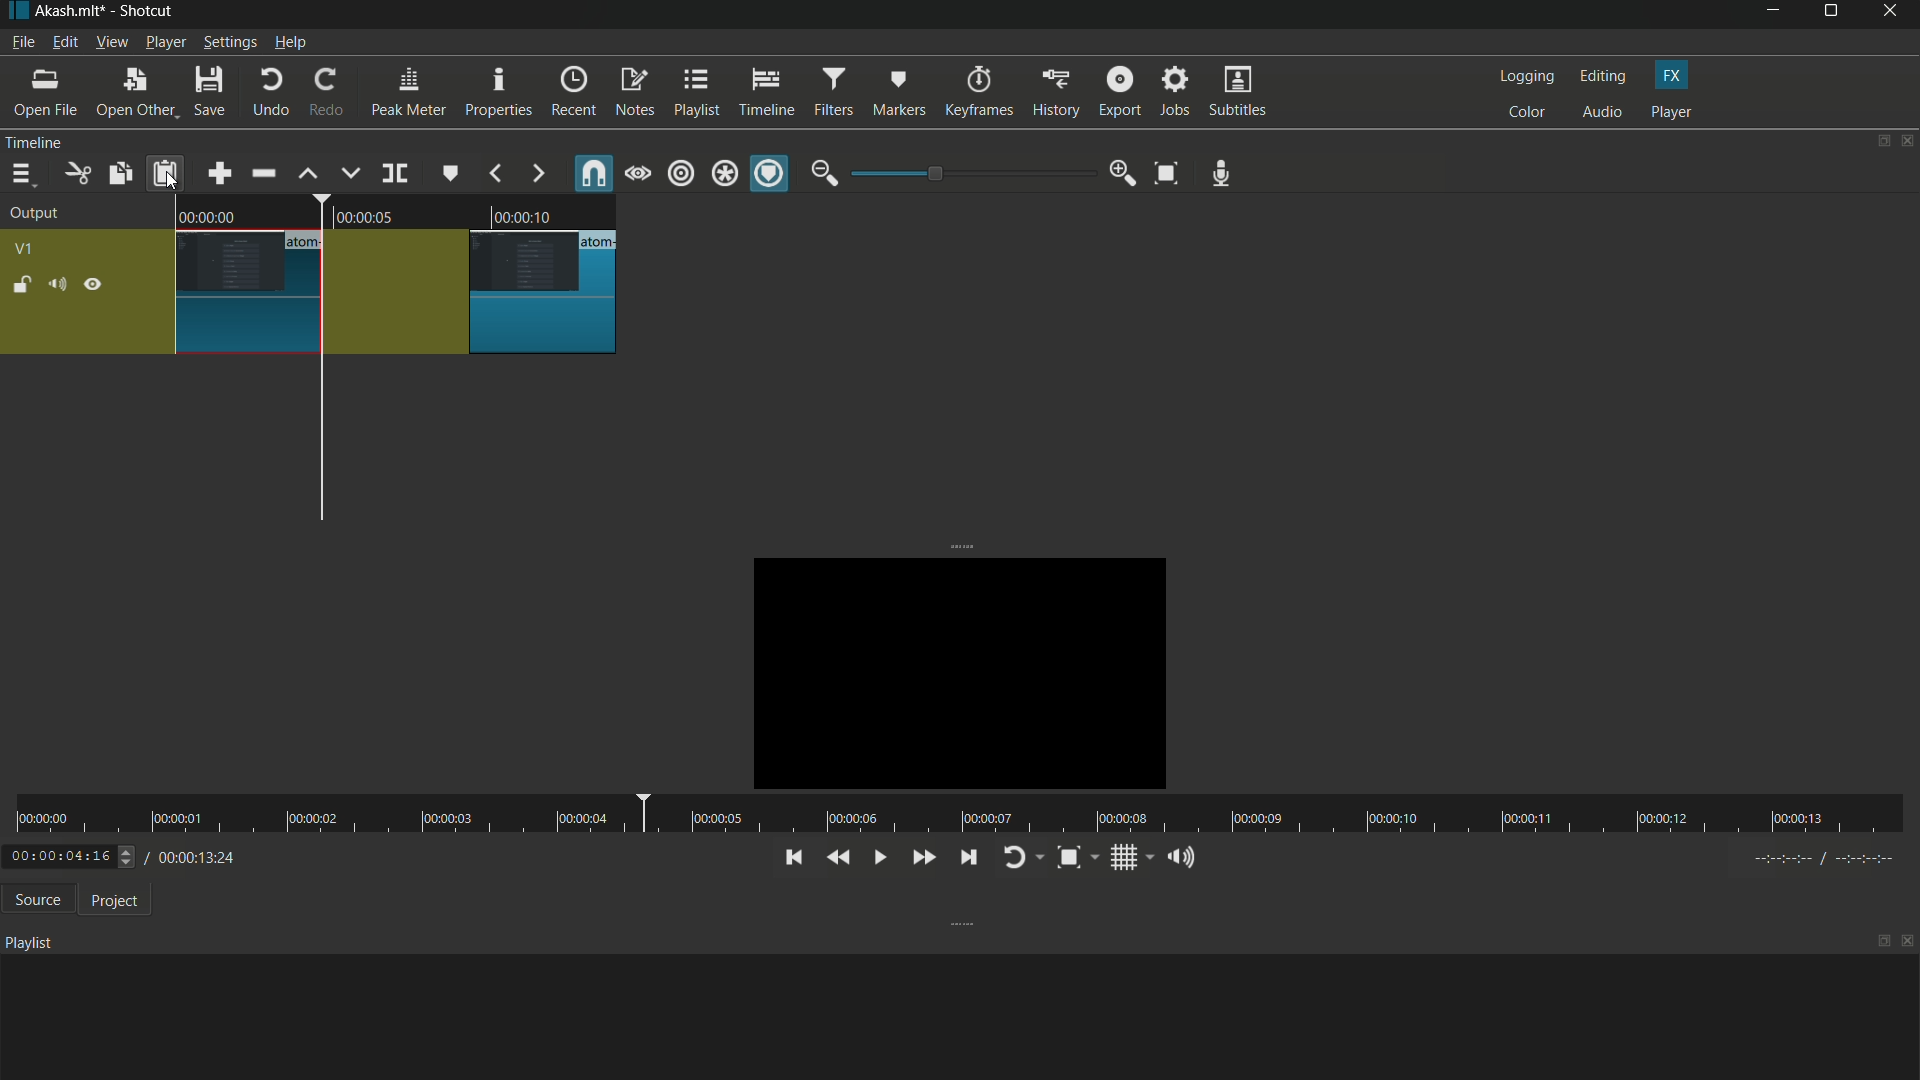 This screenshot has width=1920, height=1080. I want to click on copy, so click(119, 173).